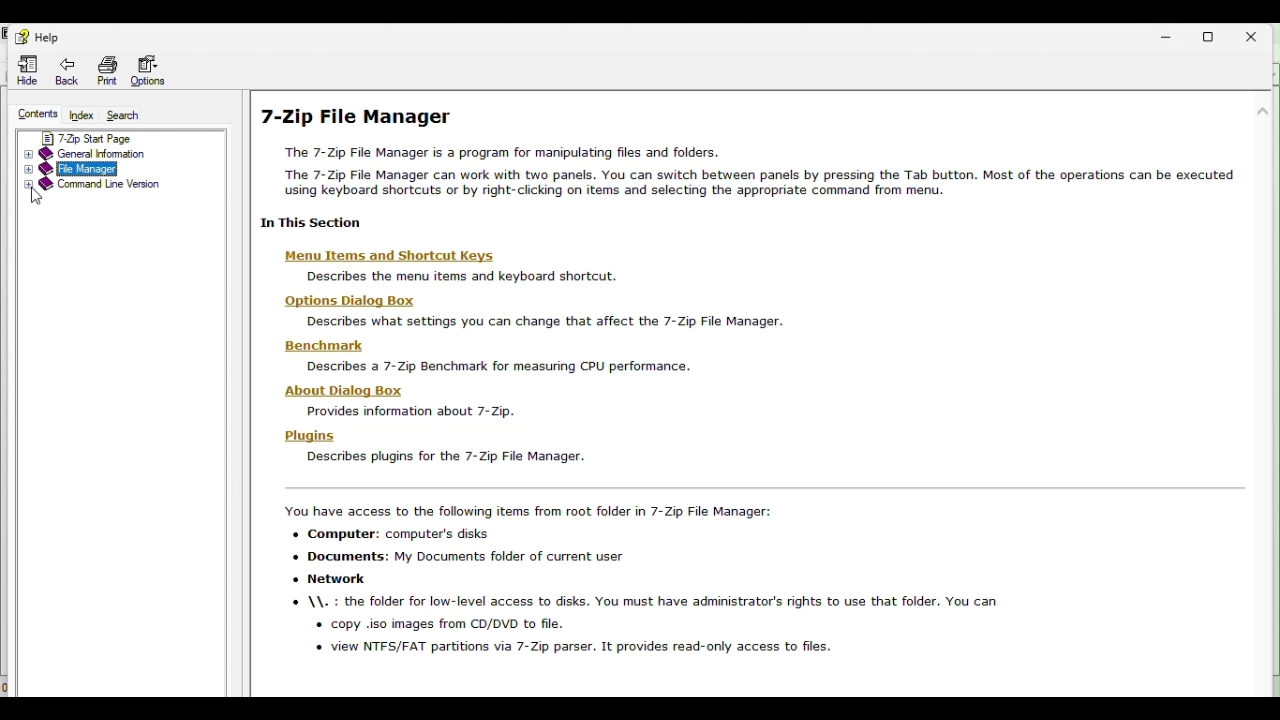 Image resolution: width=1280 pixels, height=720 pixels. I want to click on Close, so click(1262, 36).